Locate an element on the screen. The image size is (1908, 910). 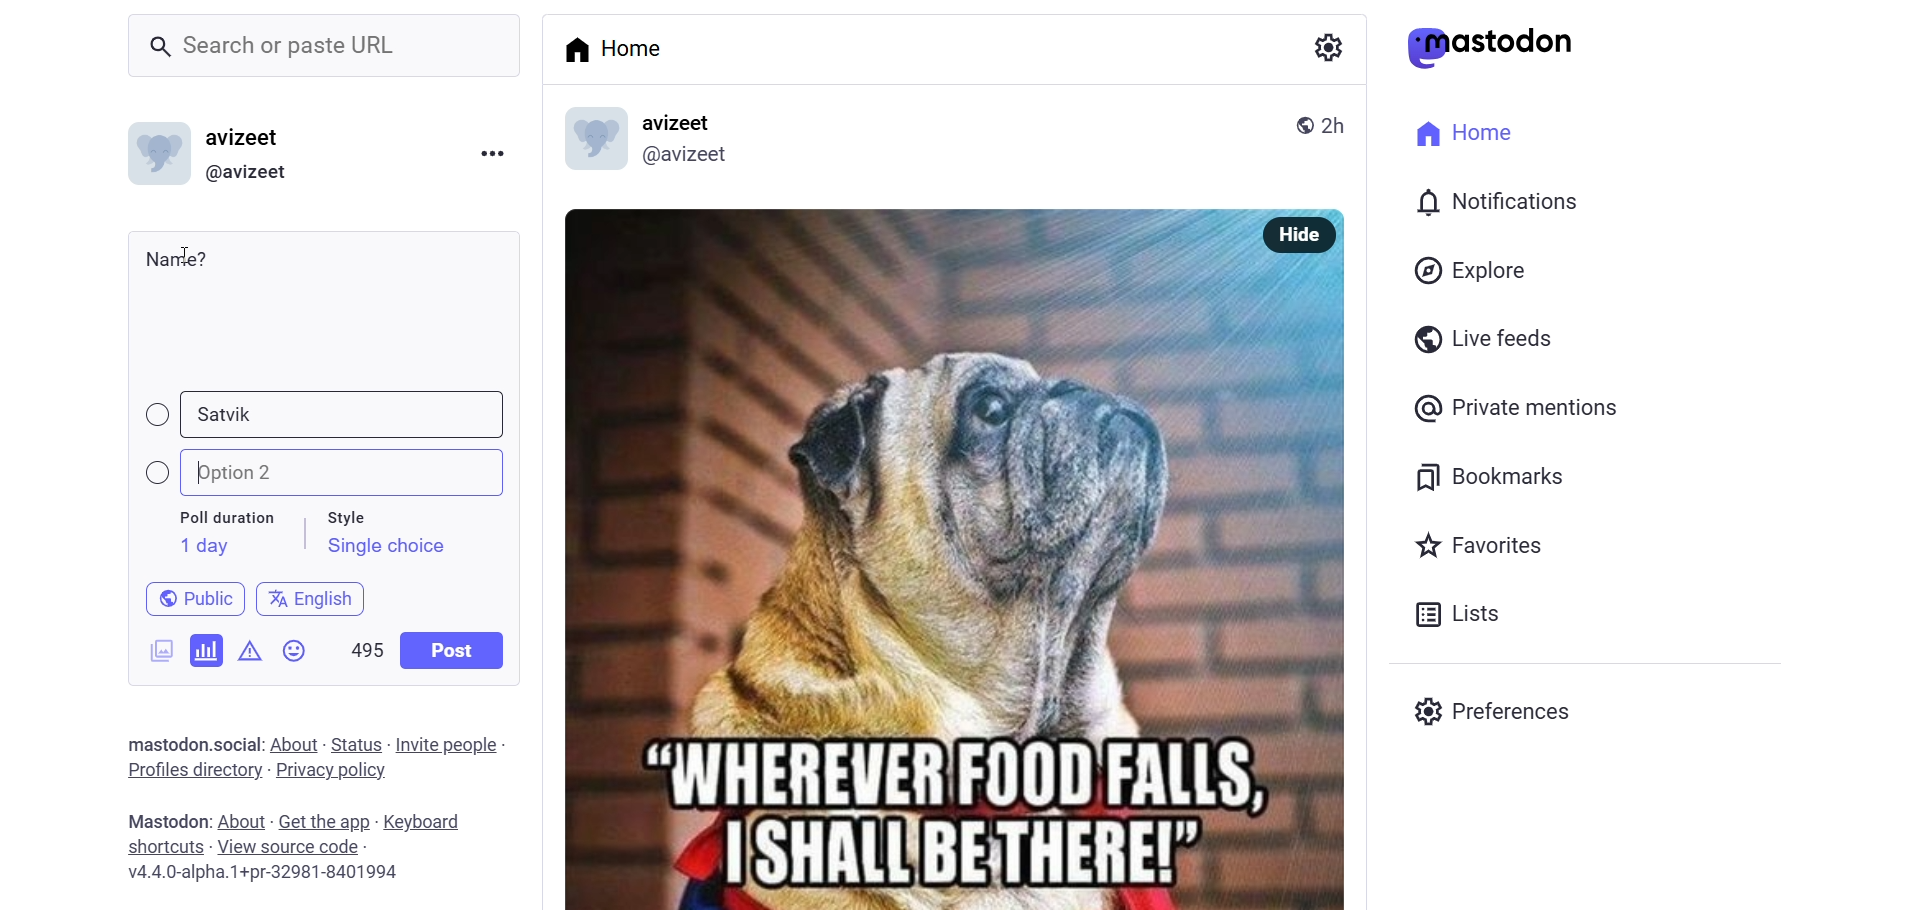
duration is located at coordinates (227, 519).